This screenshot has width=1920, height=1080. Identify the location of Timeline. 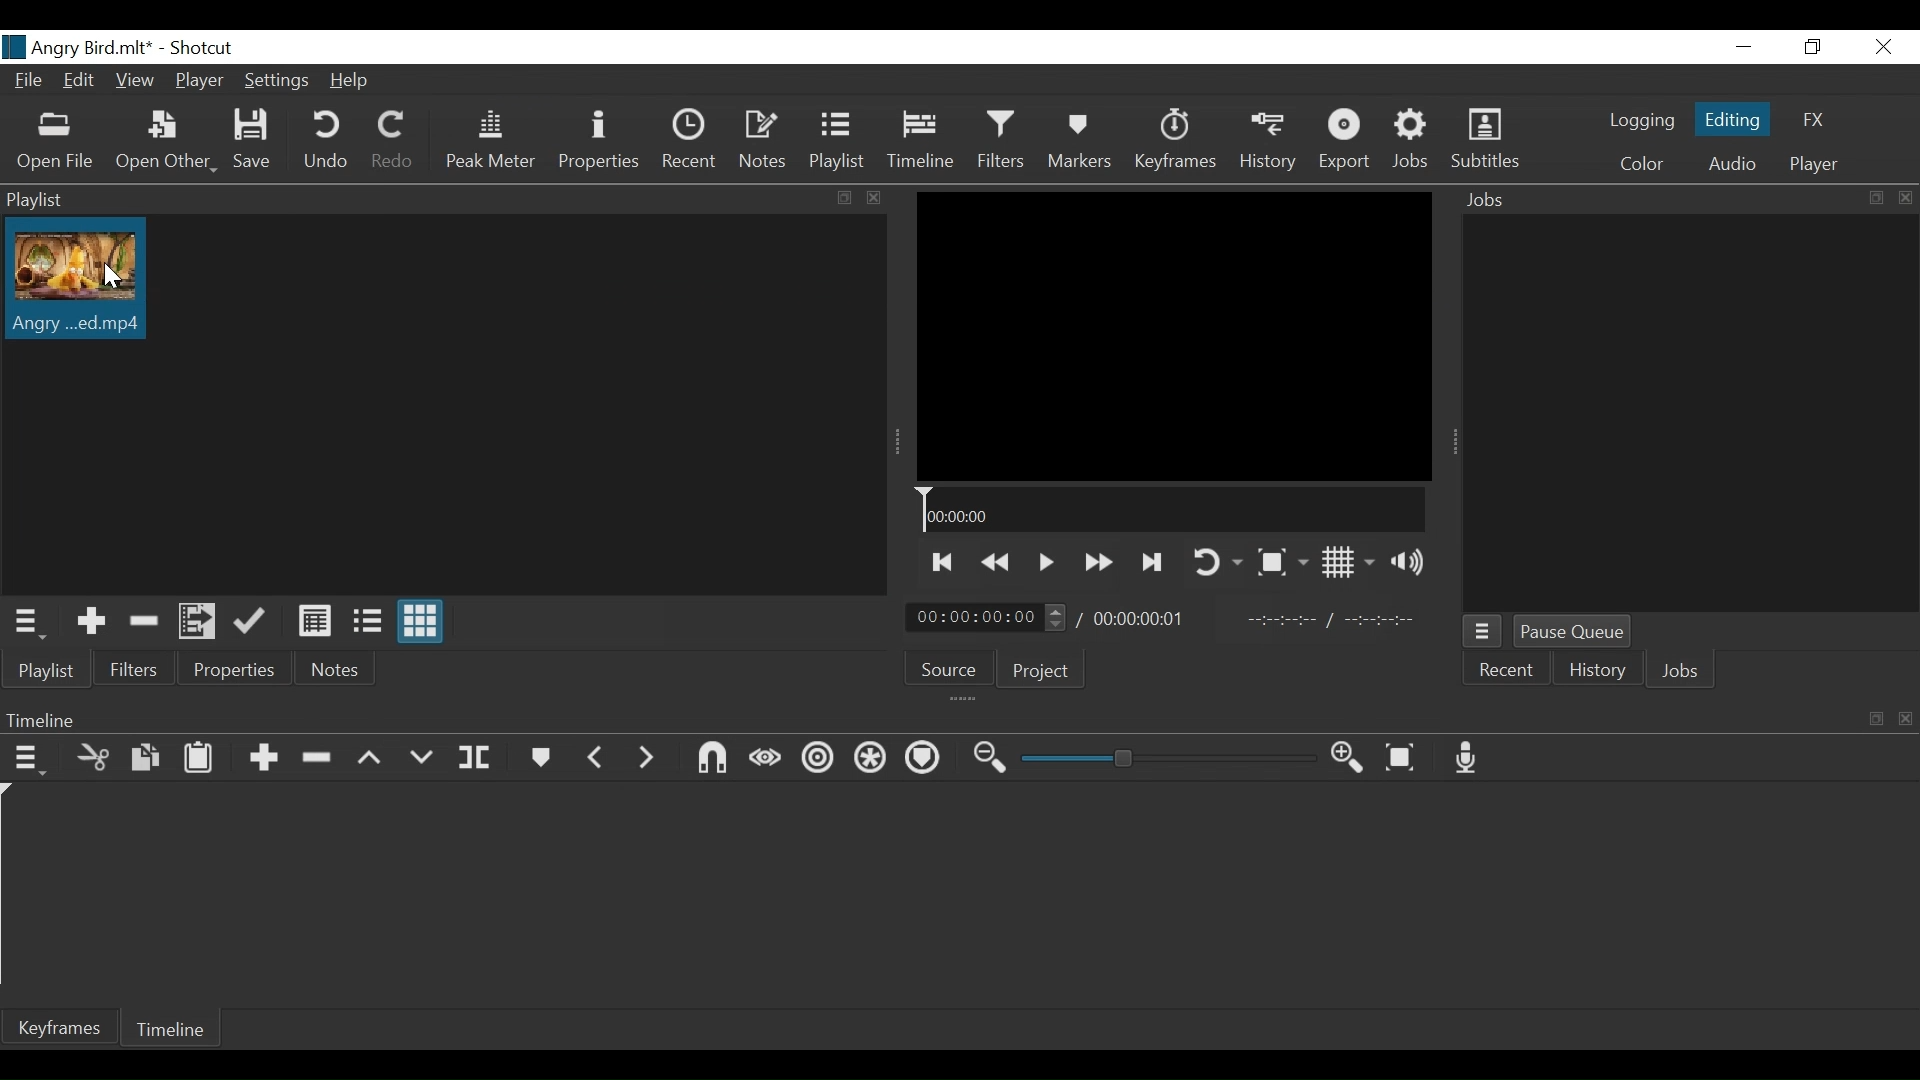
(171, 1029).